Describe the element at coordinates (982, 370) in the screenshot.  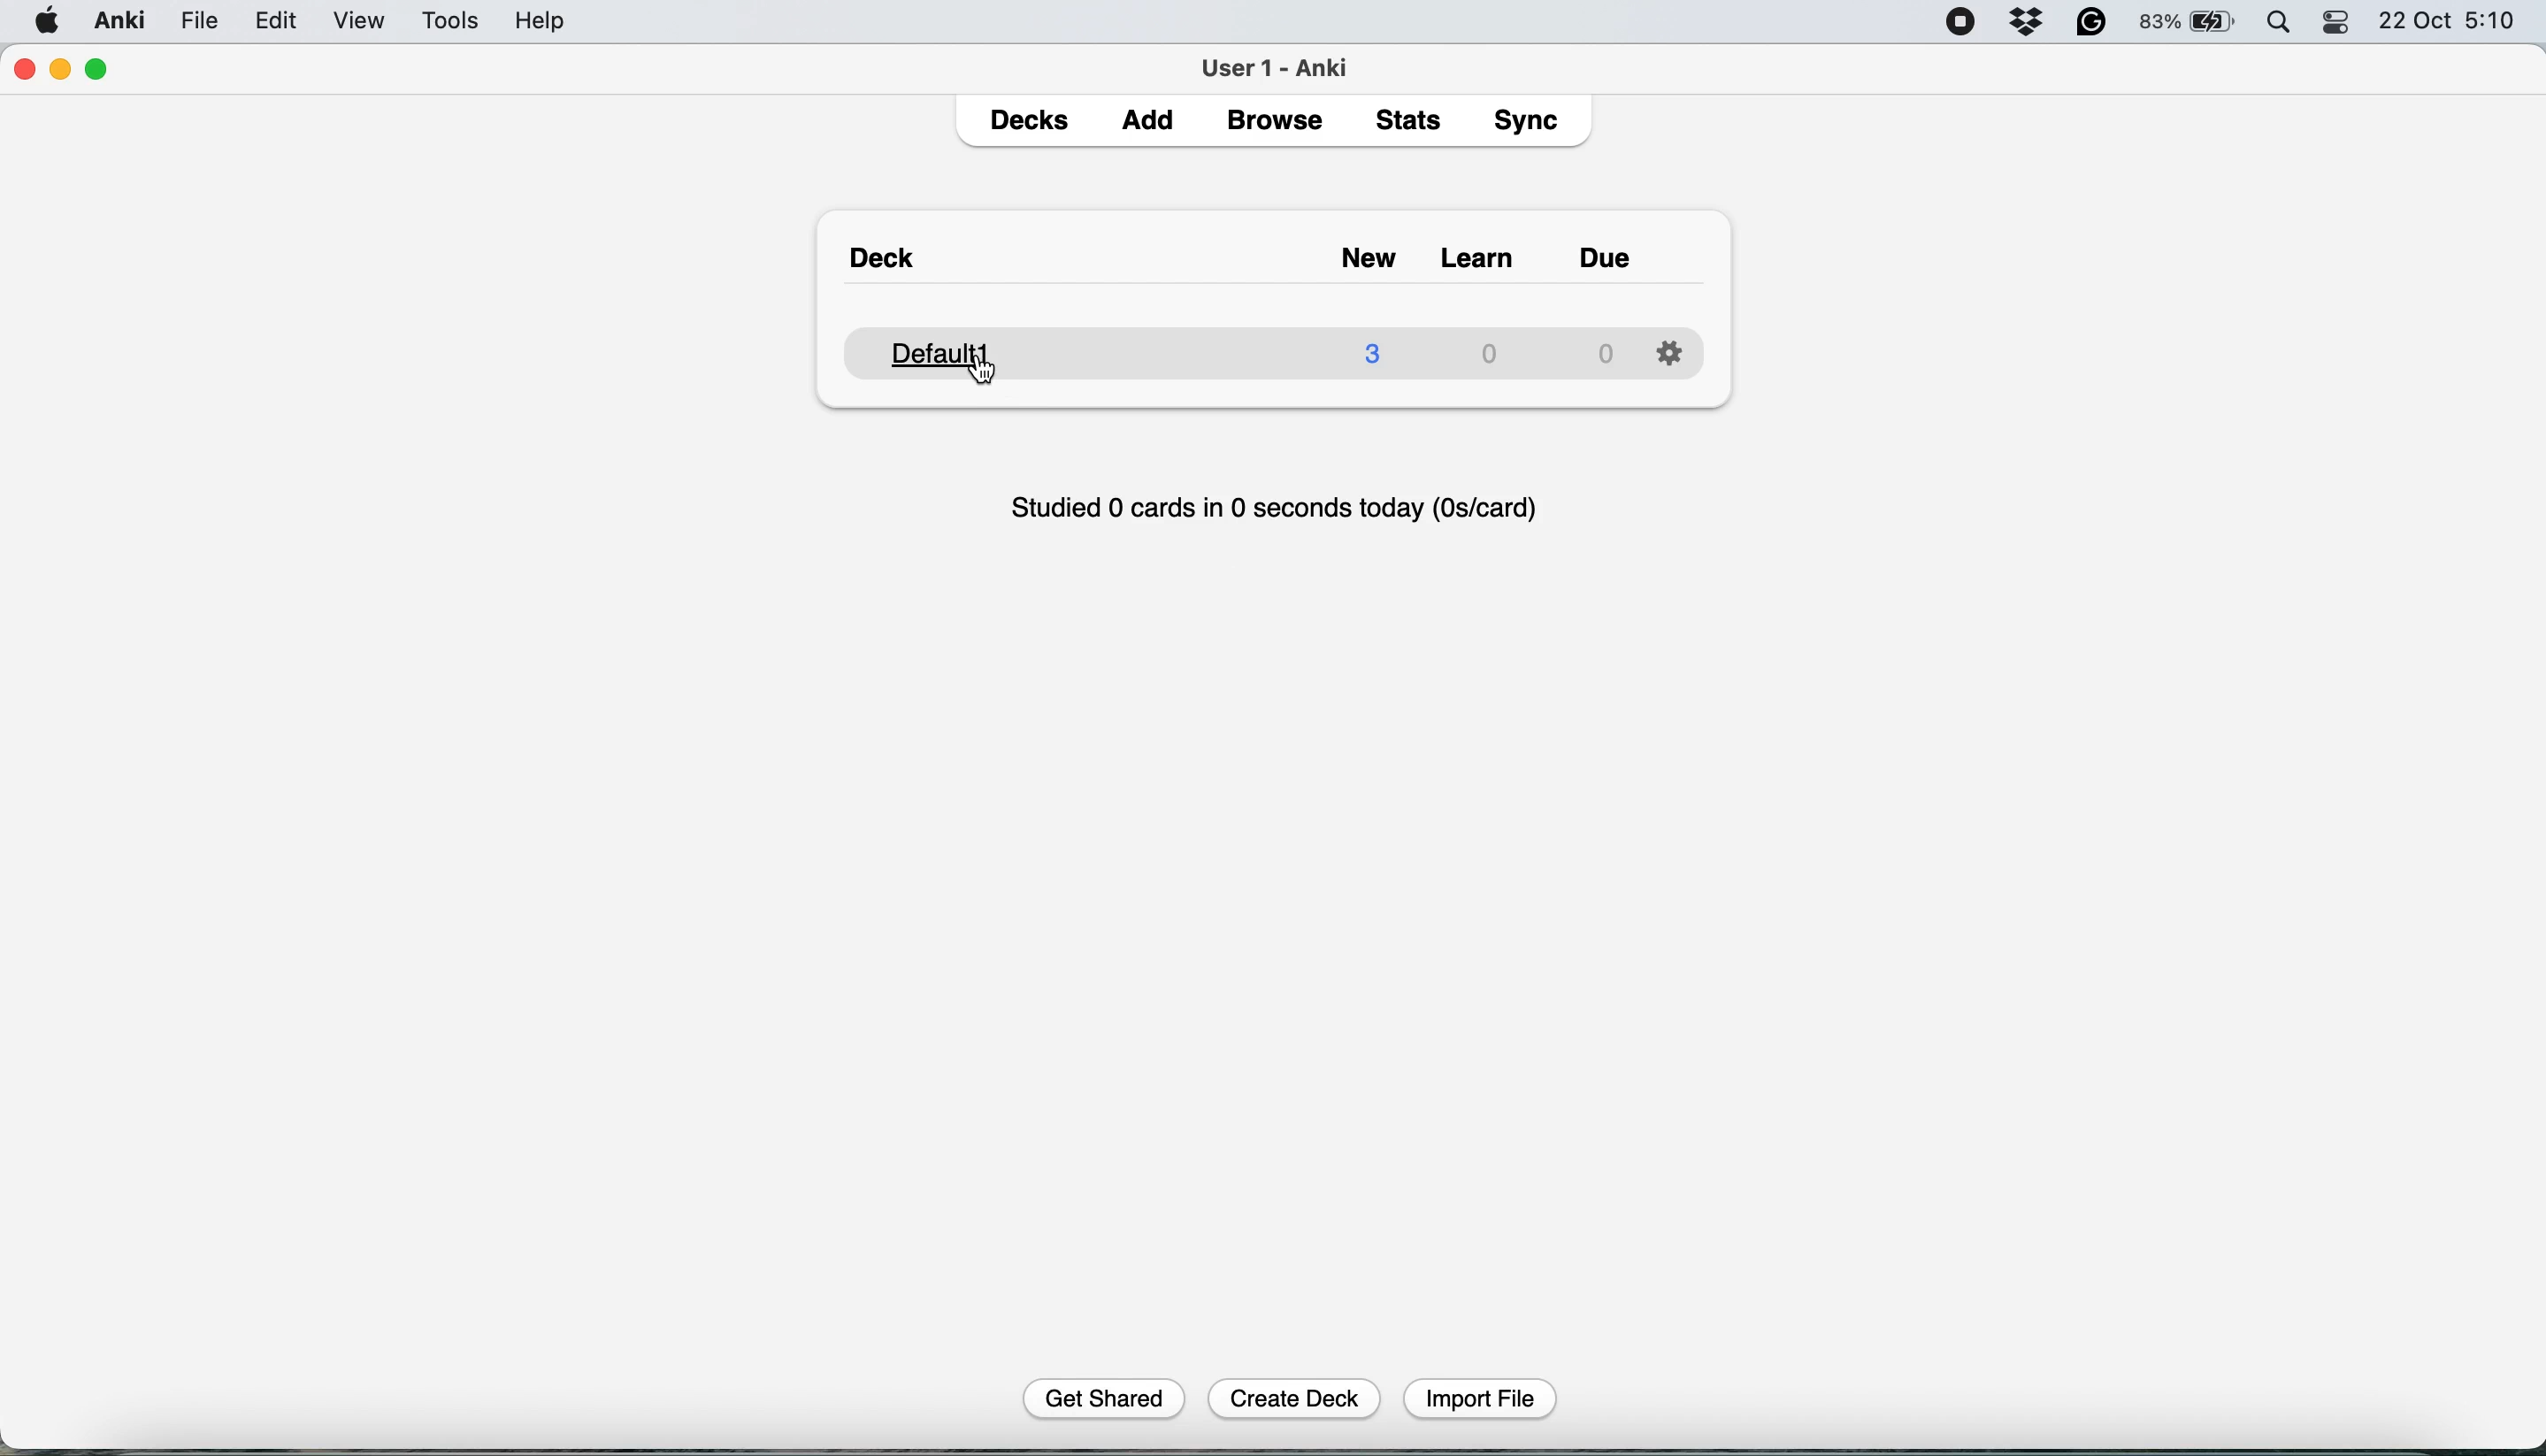
I see `cursor` at that location.